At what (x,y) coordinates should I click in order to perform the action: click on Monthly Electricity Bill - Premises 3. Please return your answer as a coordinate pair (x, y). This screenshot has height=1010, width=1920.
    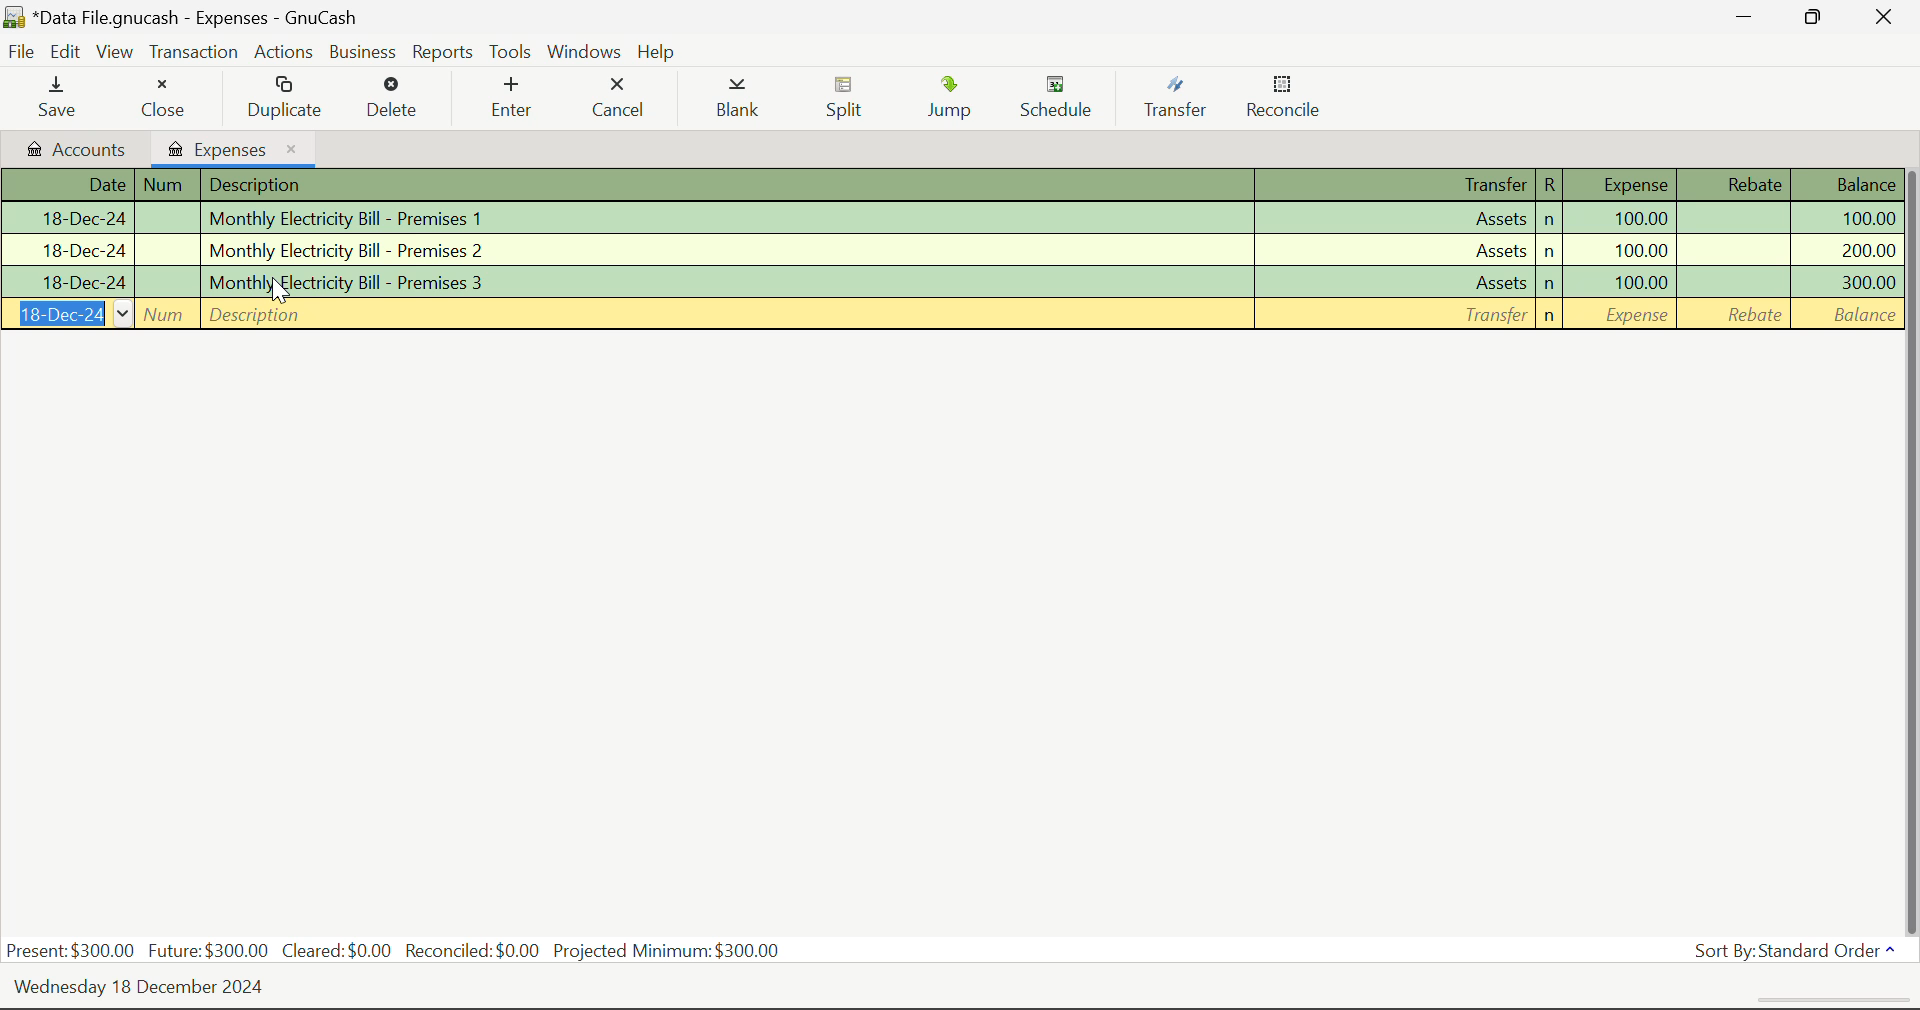
    Looking at the image, I should click on (954, 281).